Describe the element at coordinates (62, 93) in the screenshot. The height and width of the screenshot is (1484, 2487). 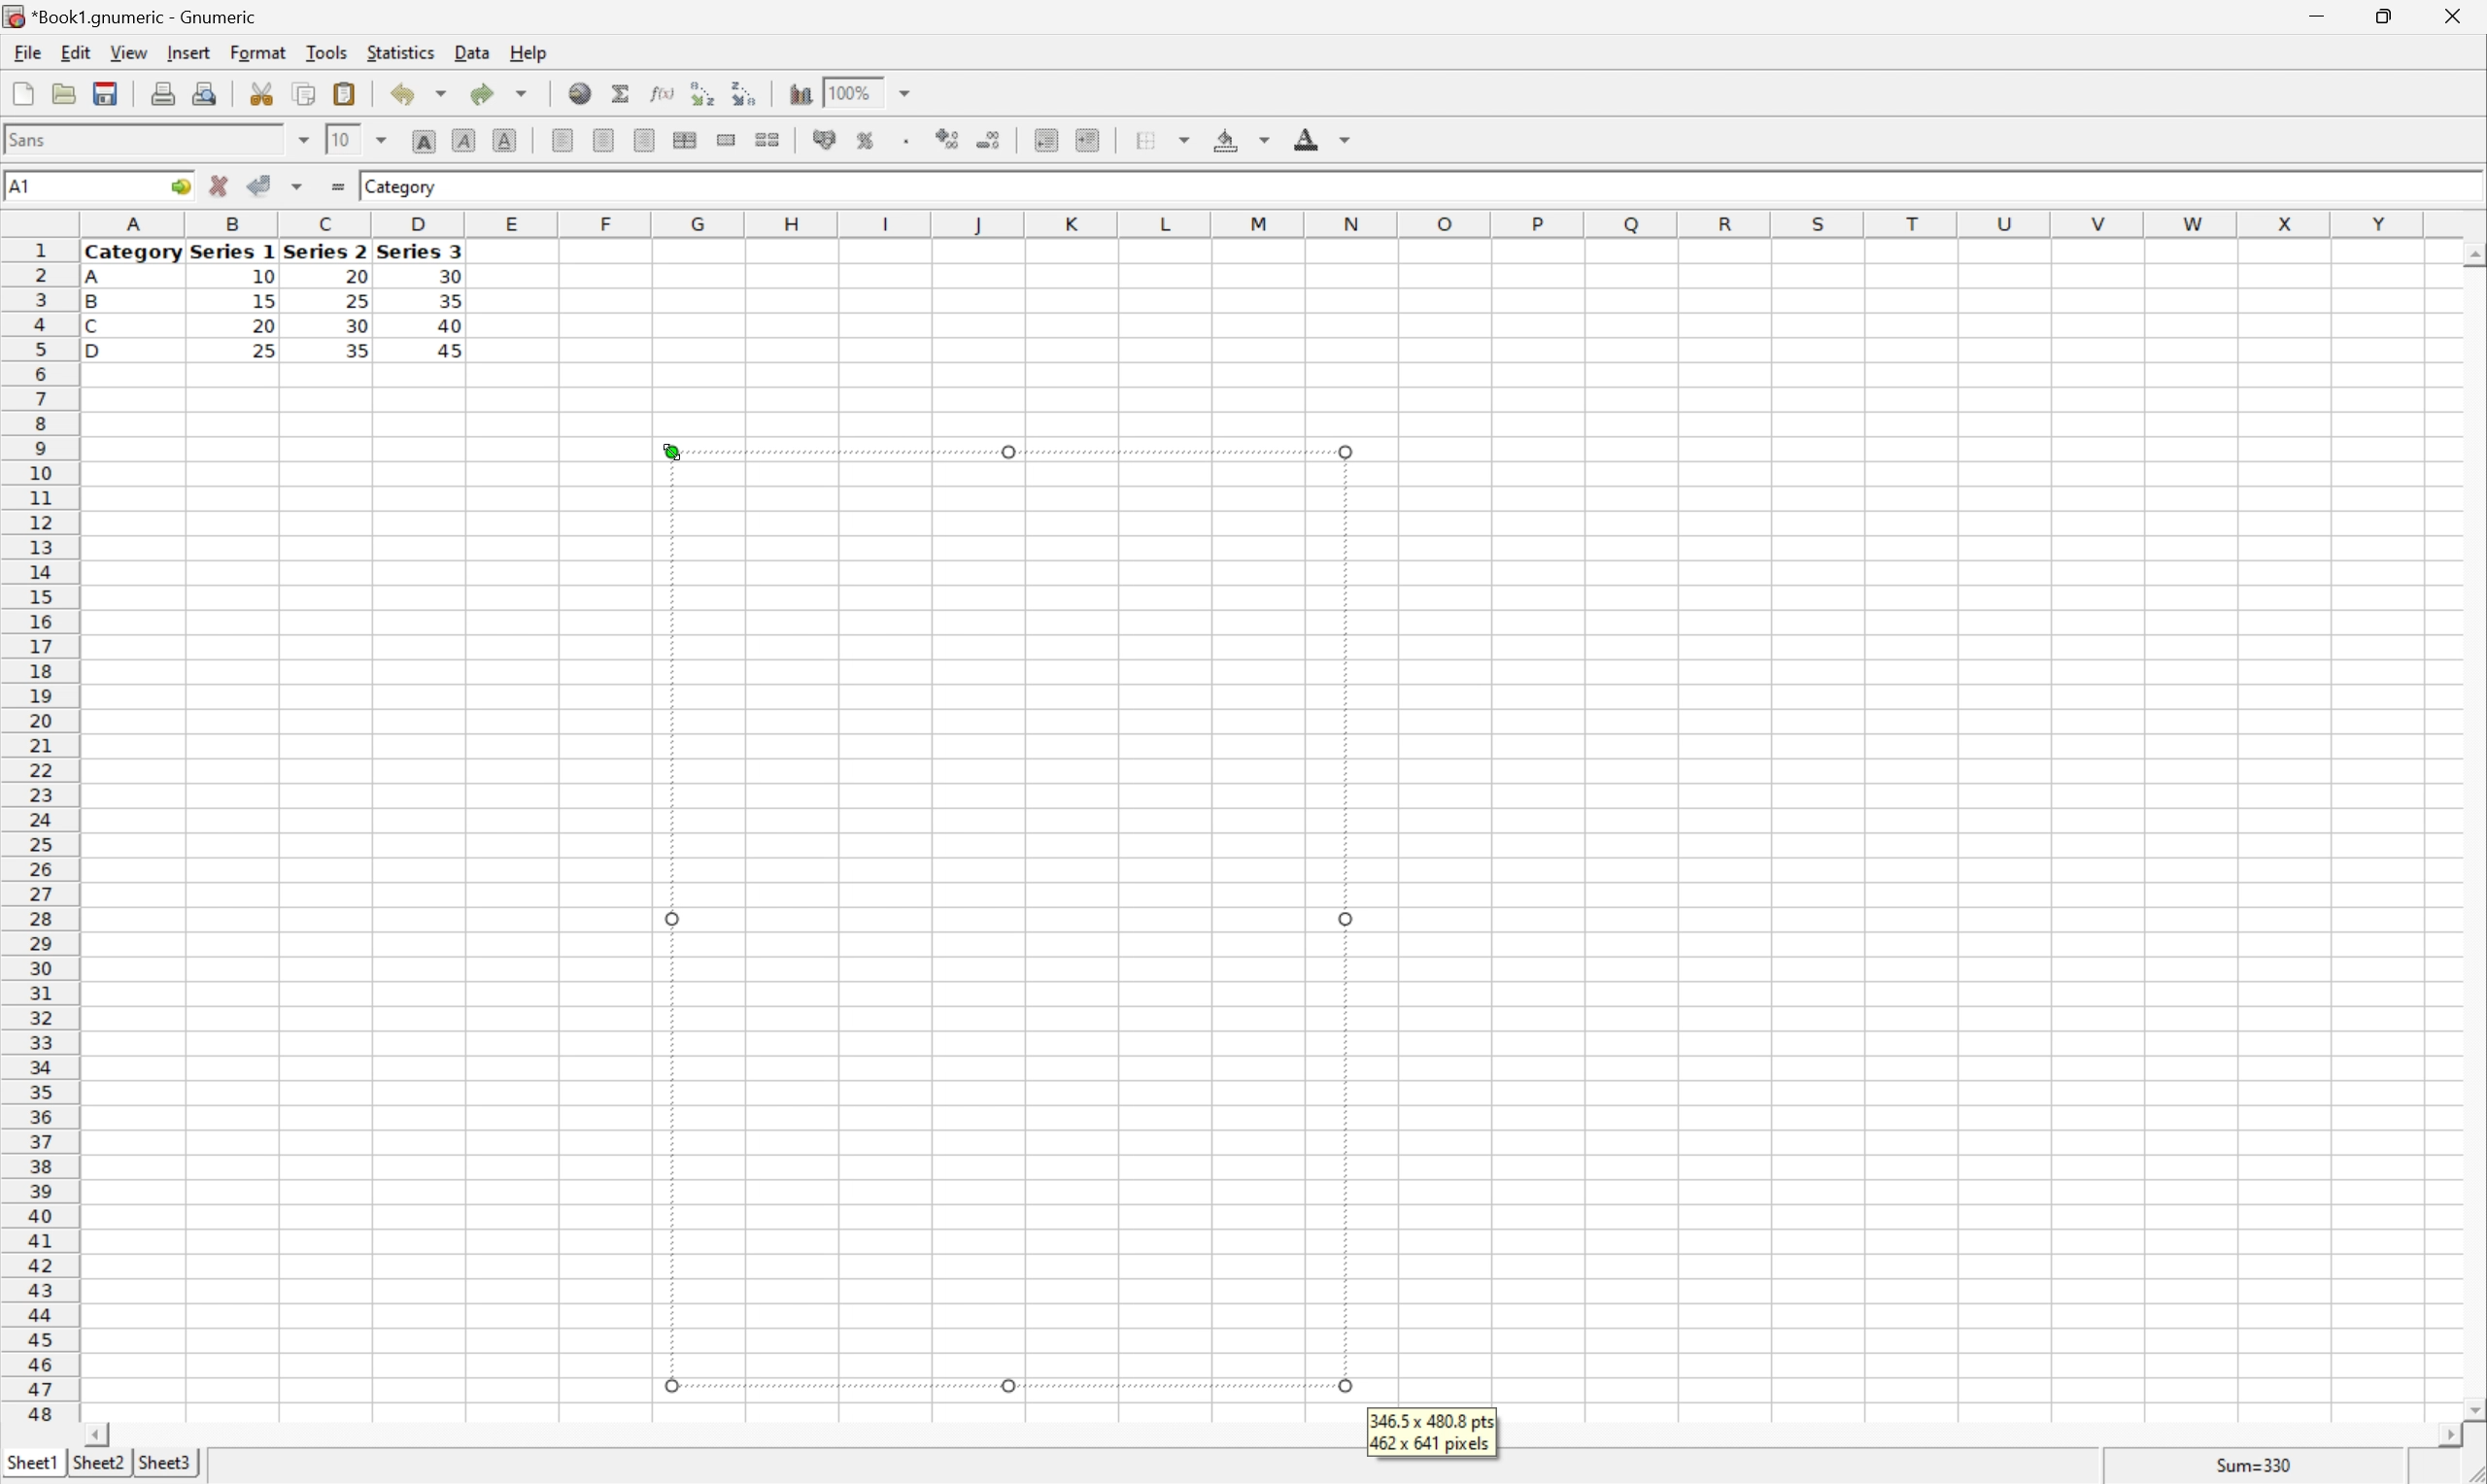
I see `Open a file` at that location.